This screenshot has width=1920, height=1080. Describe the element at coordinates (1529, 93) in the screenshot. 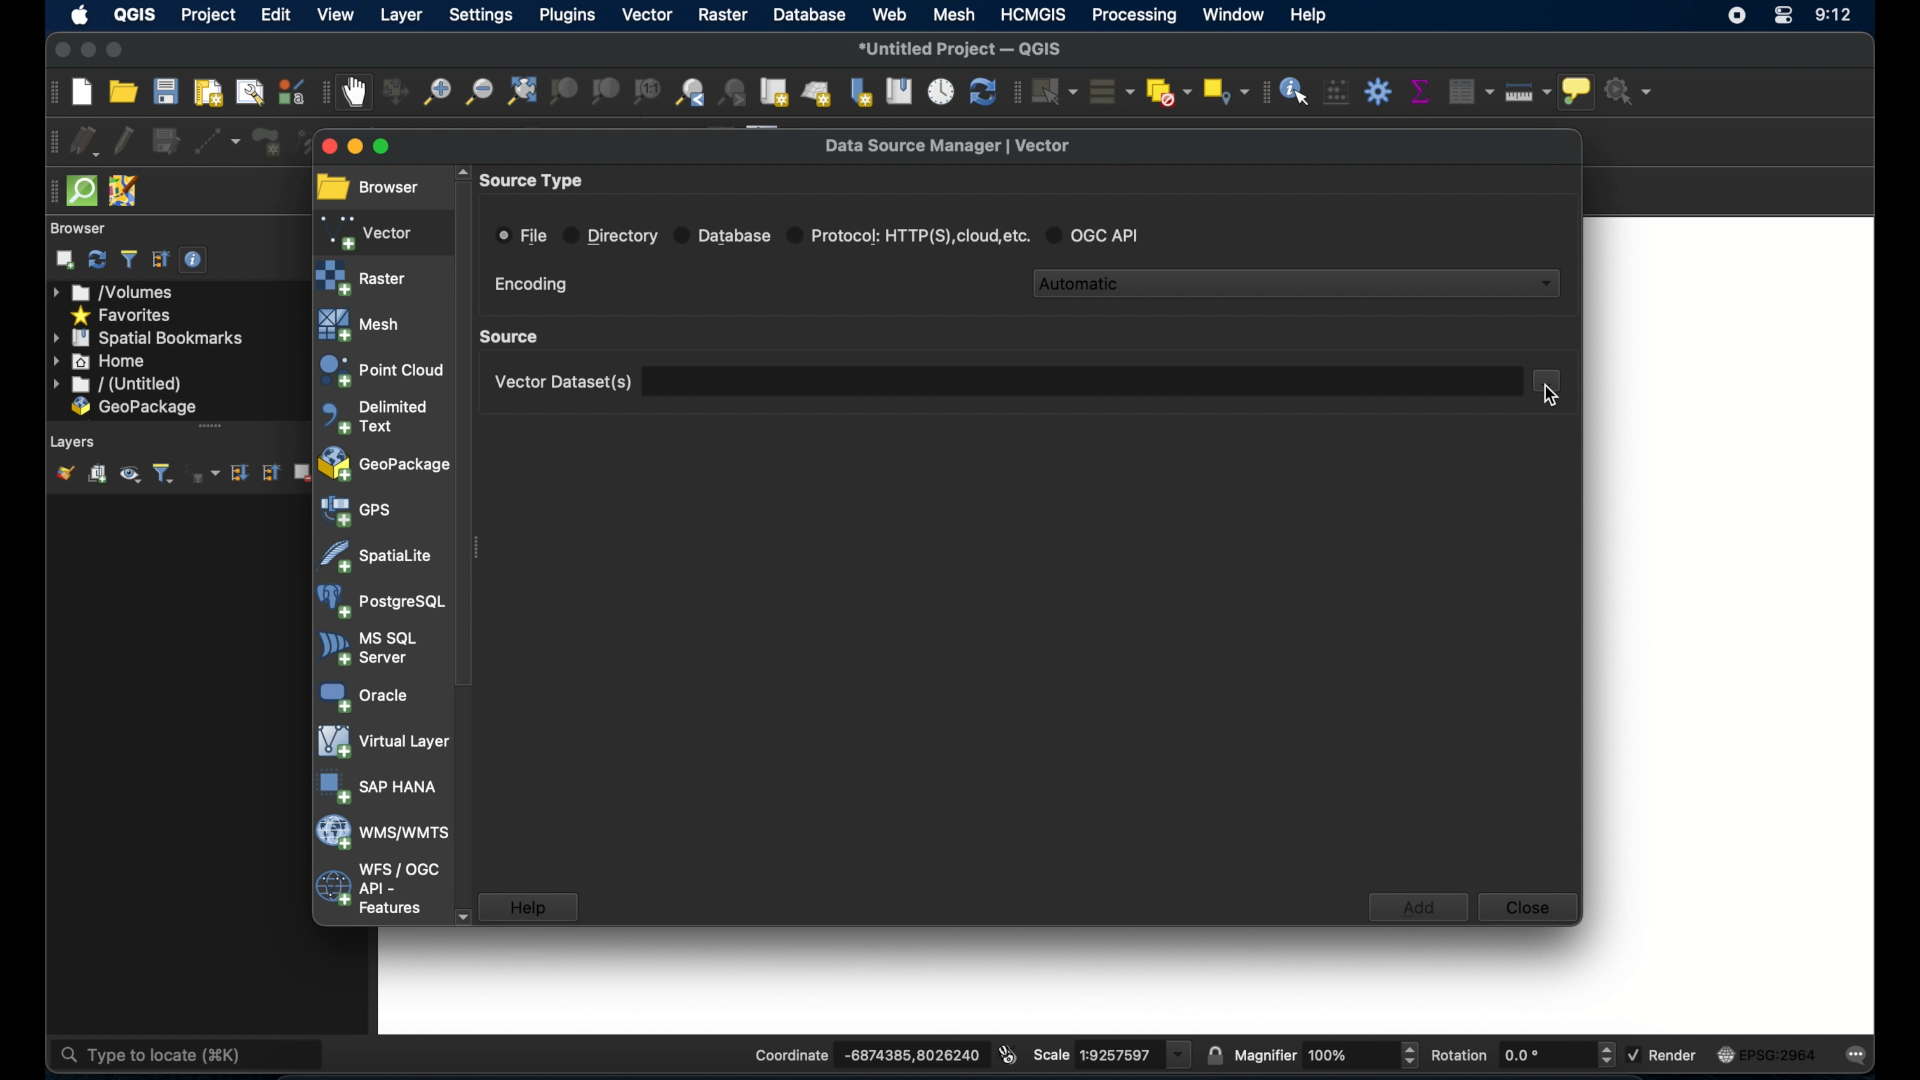

I see `measure line` at that location.